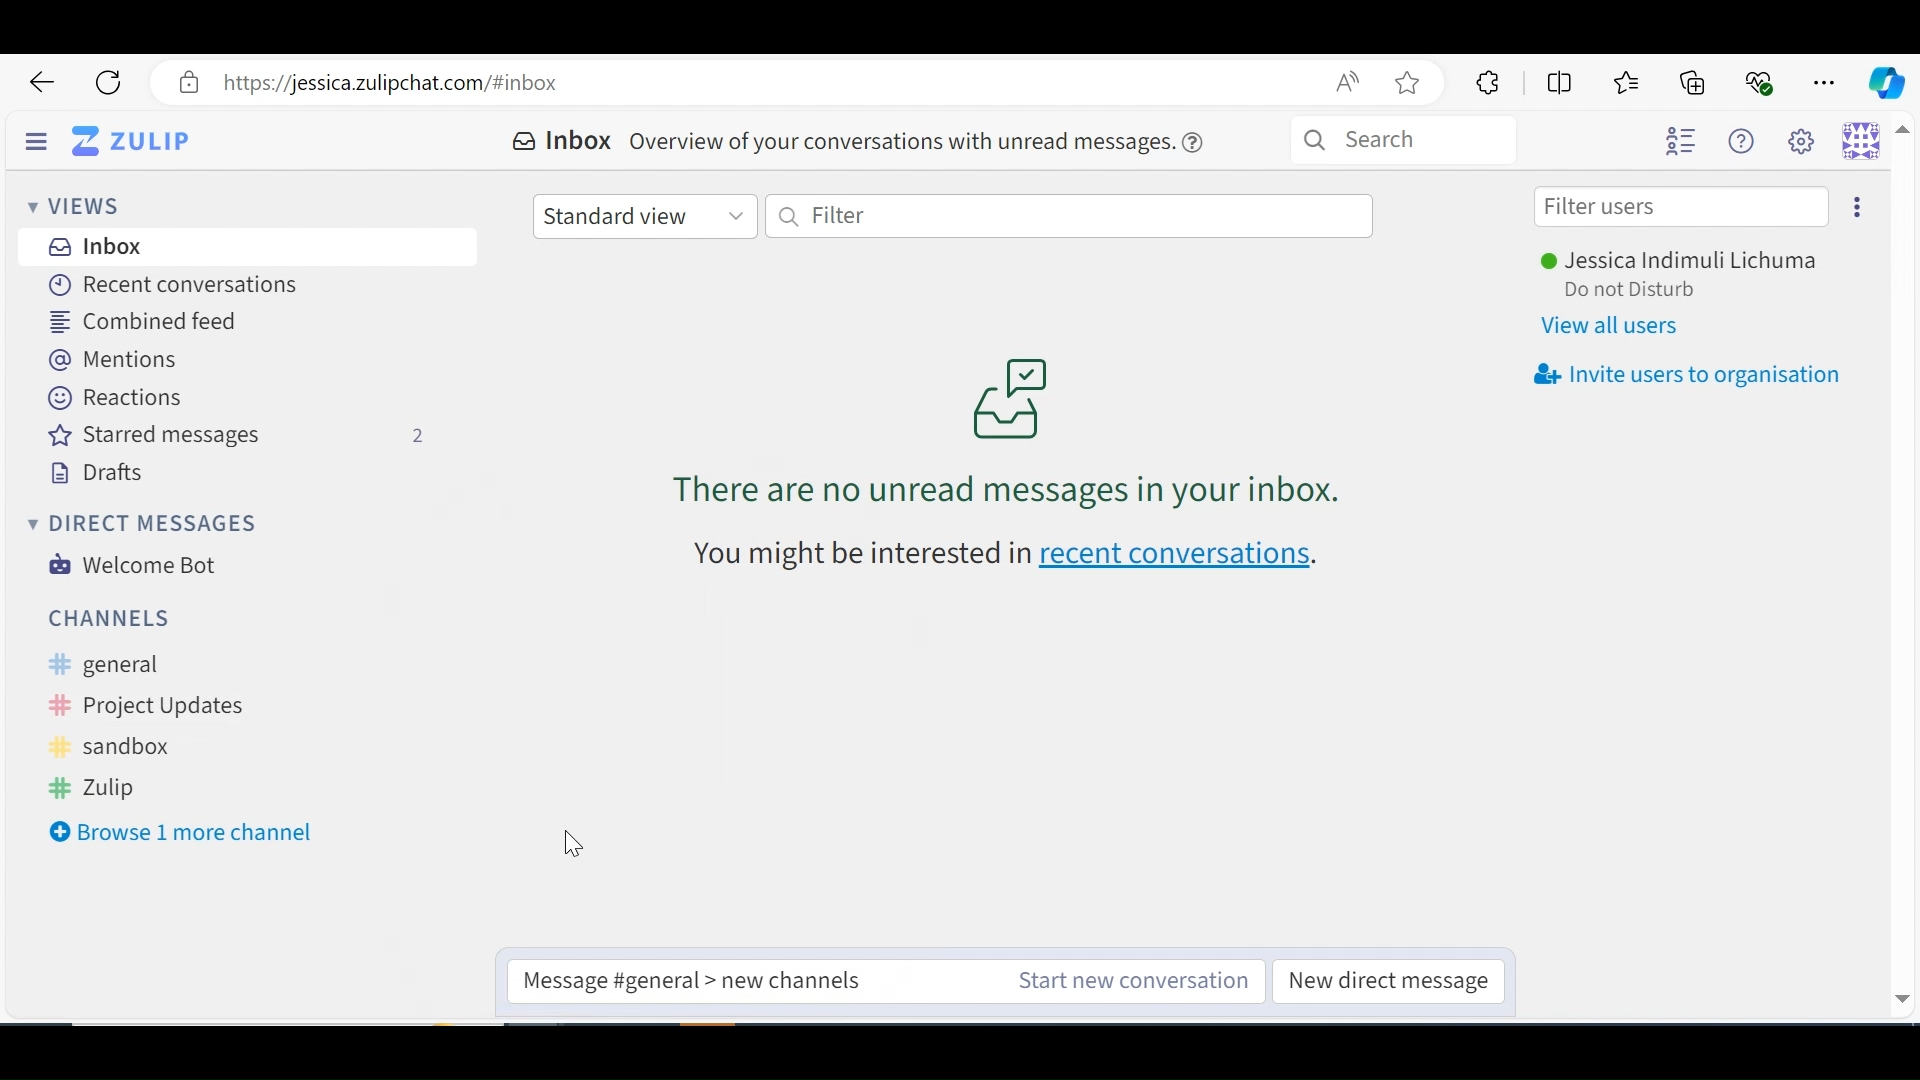  What do you see at coordinates (643, 214) in the screenshot?
I see `Standard view` at bounding box center [643, 214].